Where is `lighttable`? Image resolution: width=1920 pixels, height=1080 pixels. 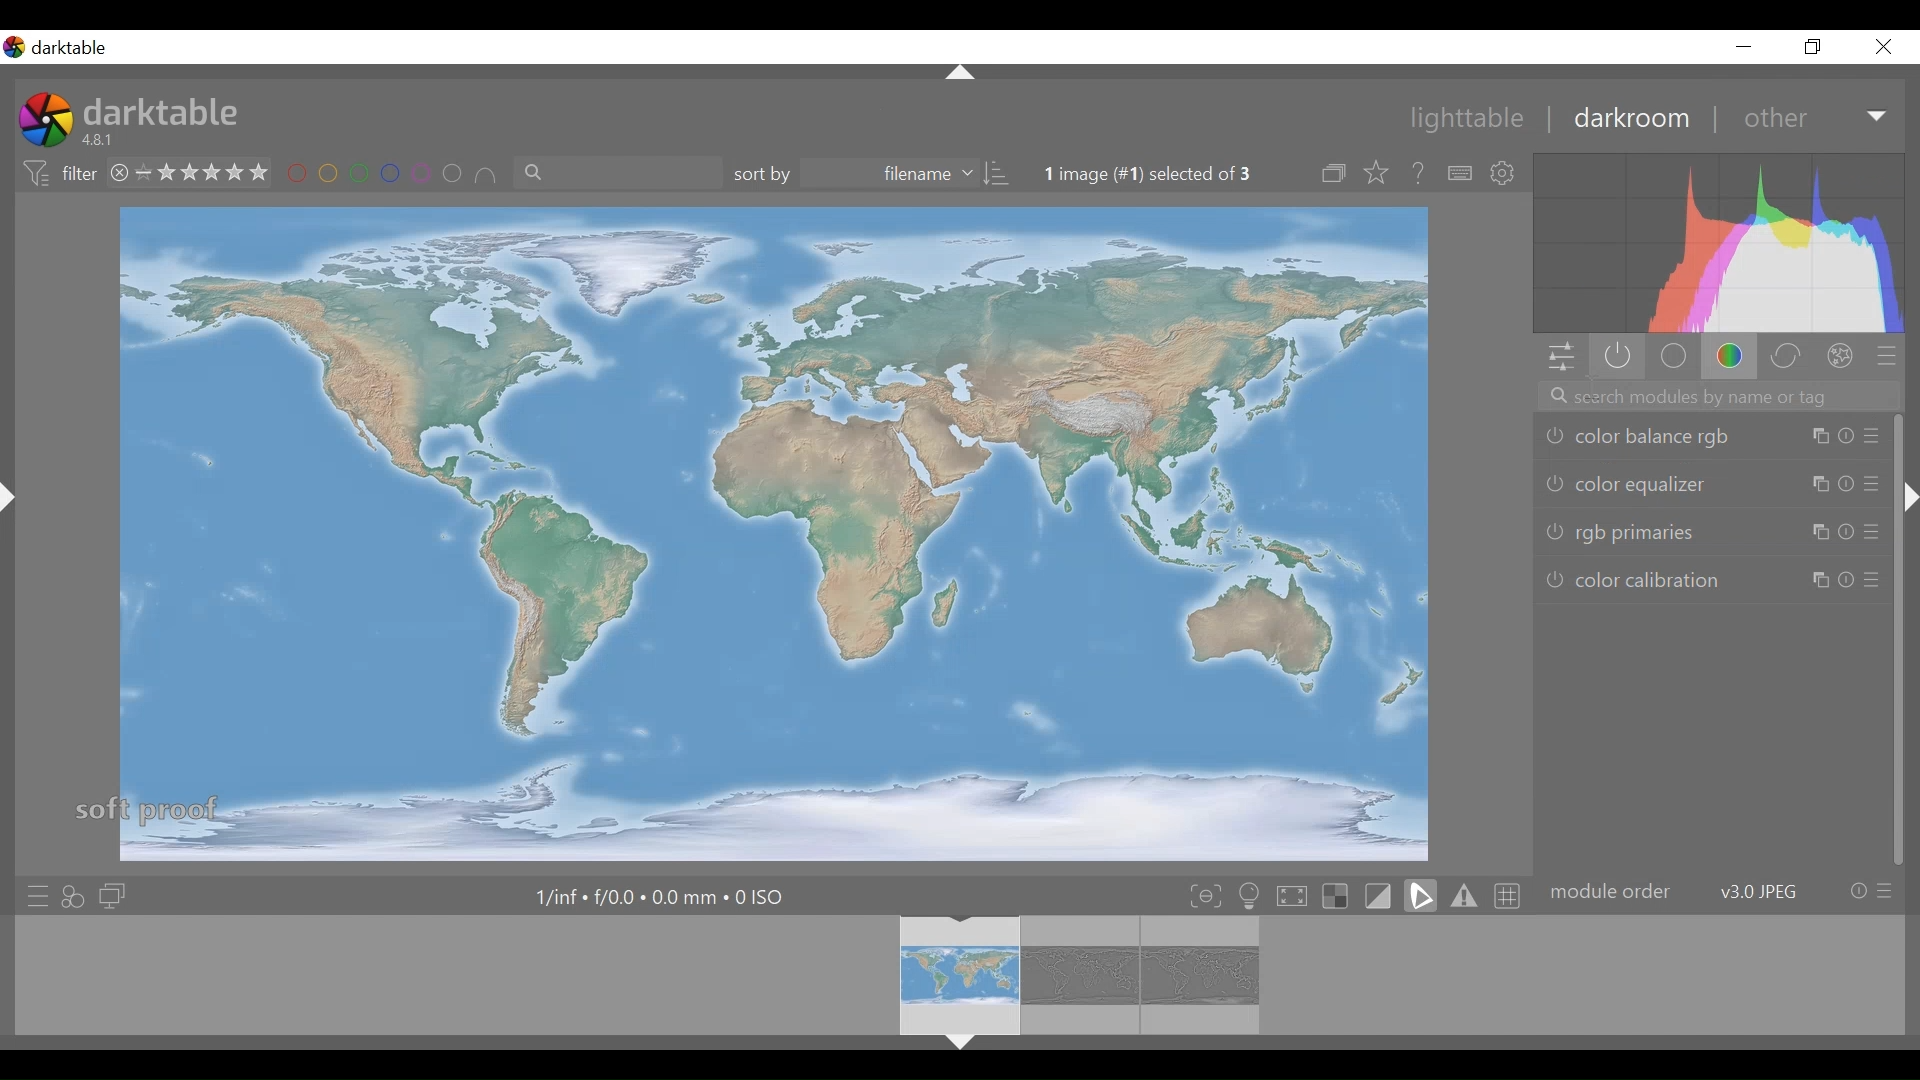 lighttable is located at coordinates (1472, 120).